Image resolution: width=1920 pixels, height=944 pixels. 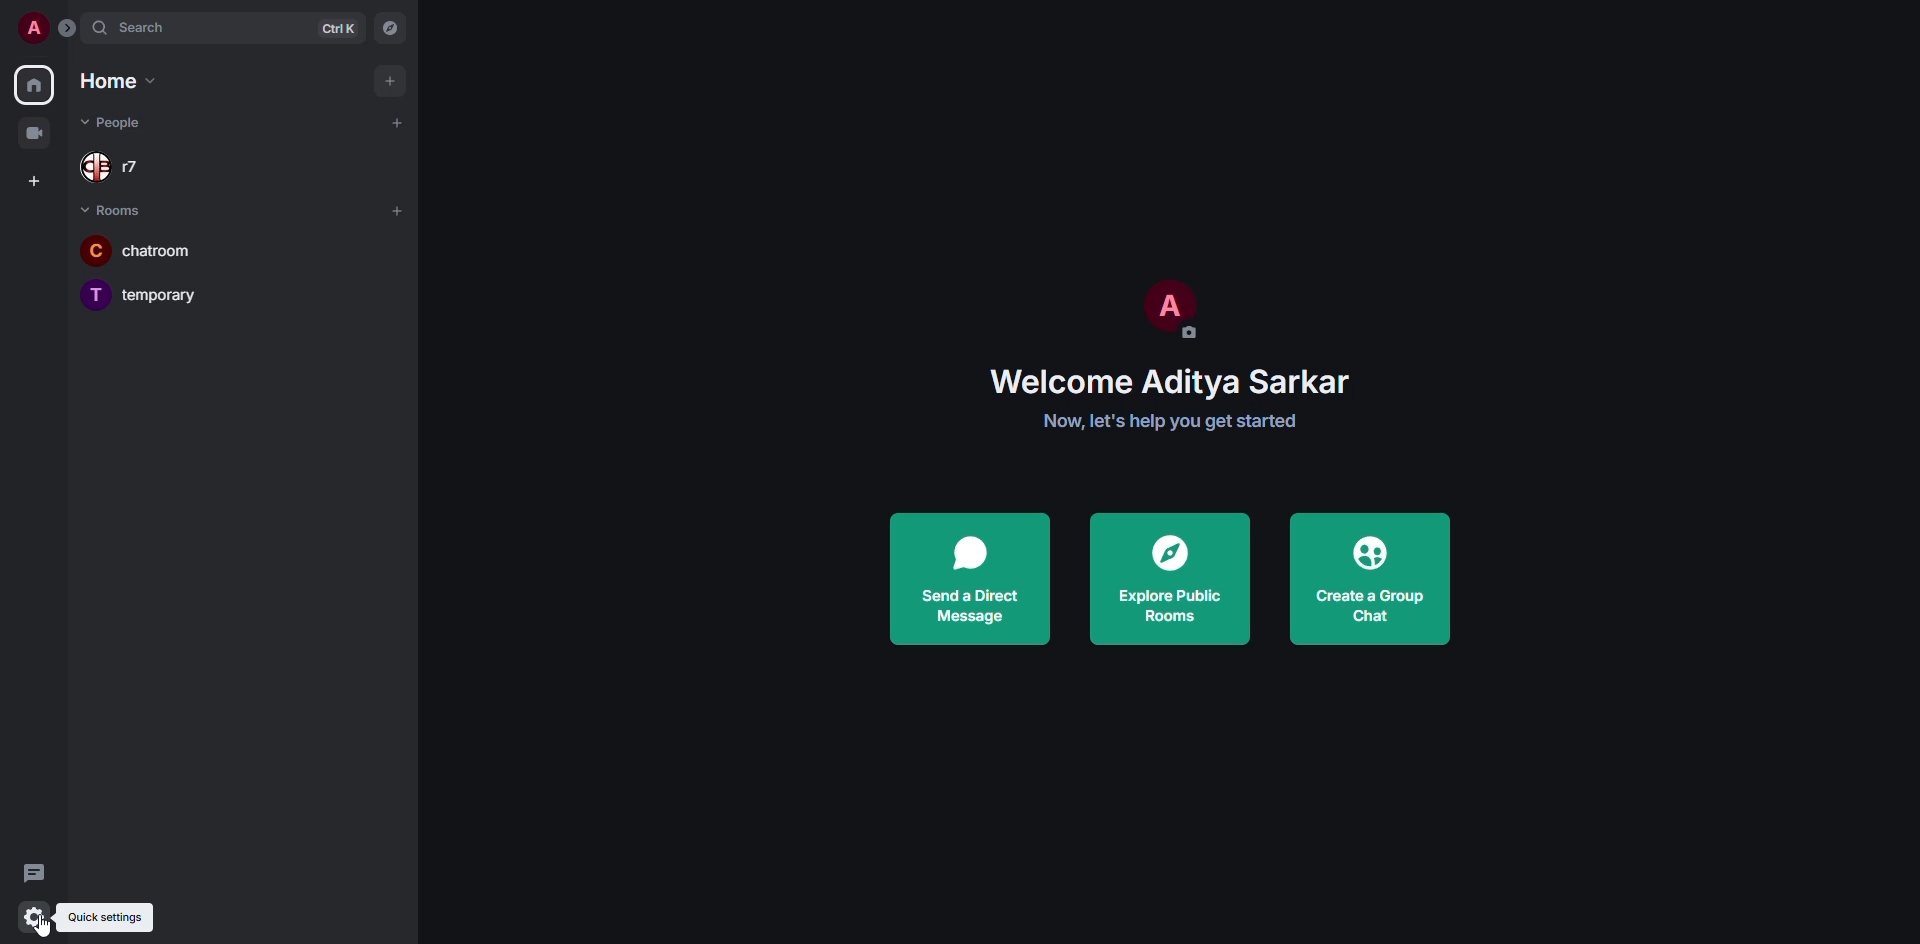 What do you see at coordinates (120, 82) in the screenshot?
I see `home` at bounding box center [120, 82].